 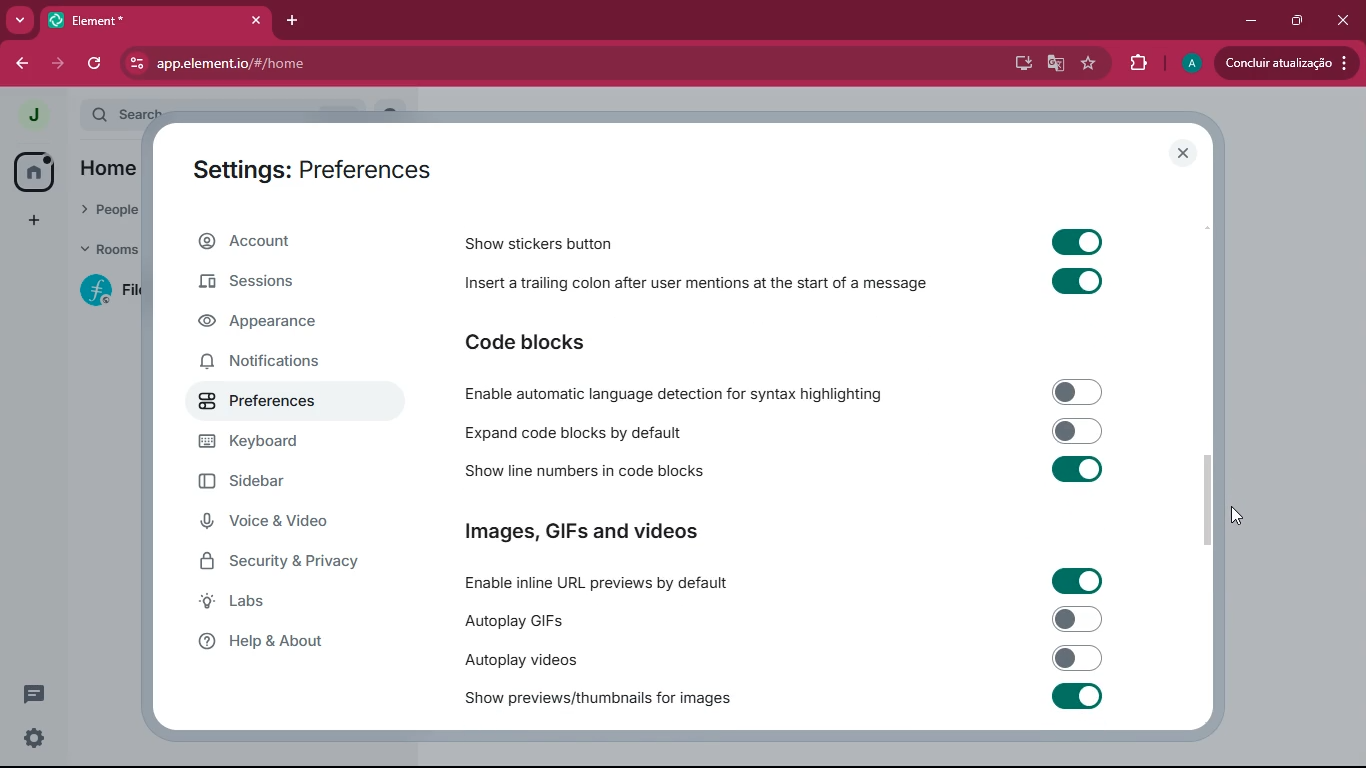 I want to click on add, so click(x=30, y=221).